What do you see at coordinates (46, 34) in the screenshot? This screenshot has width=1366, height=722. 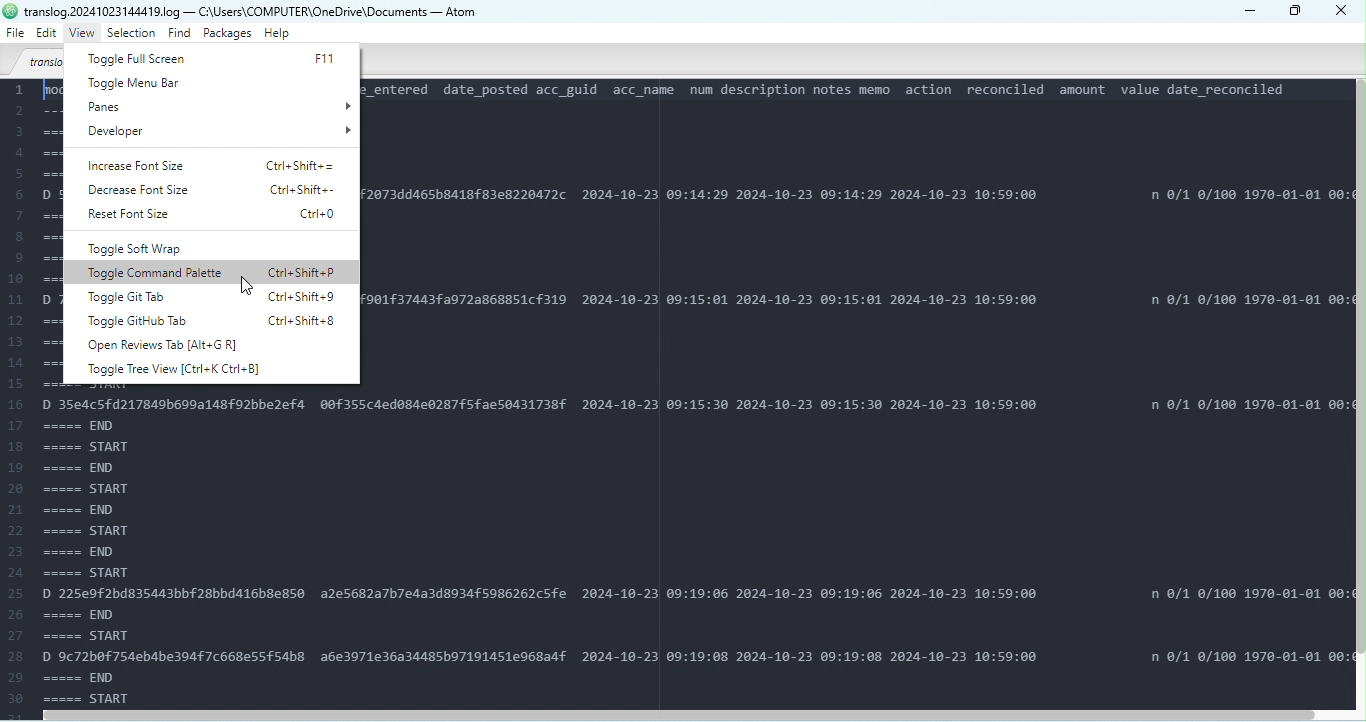 I see `Edit` at bounding box center [46, 34].